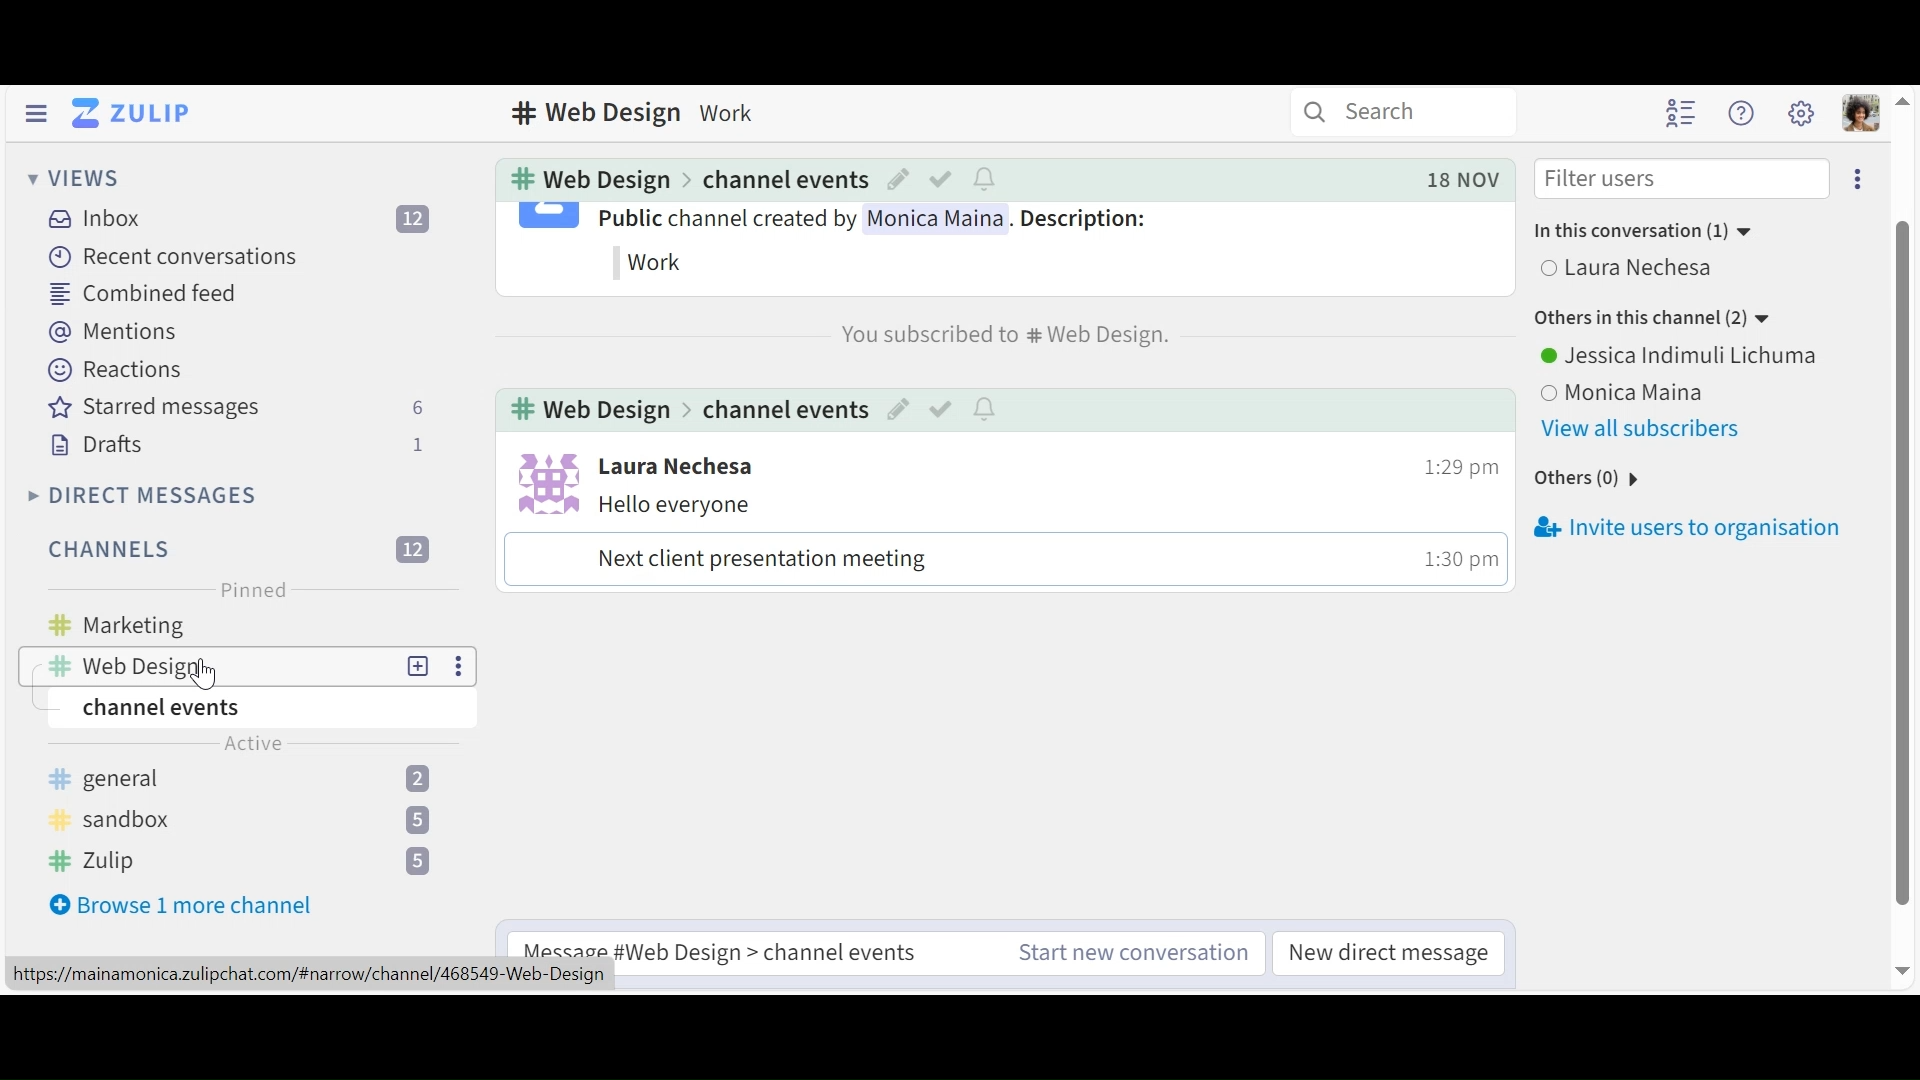  I want to click on # Web Design, so click(587, 179).